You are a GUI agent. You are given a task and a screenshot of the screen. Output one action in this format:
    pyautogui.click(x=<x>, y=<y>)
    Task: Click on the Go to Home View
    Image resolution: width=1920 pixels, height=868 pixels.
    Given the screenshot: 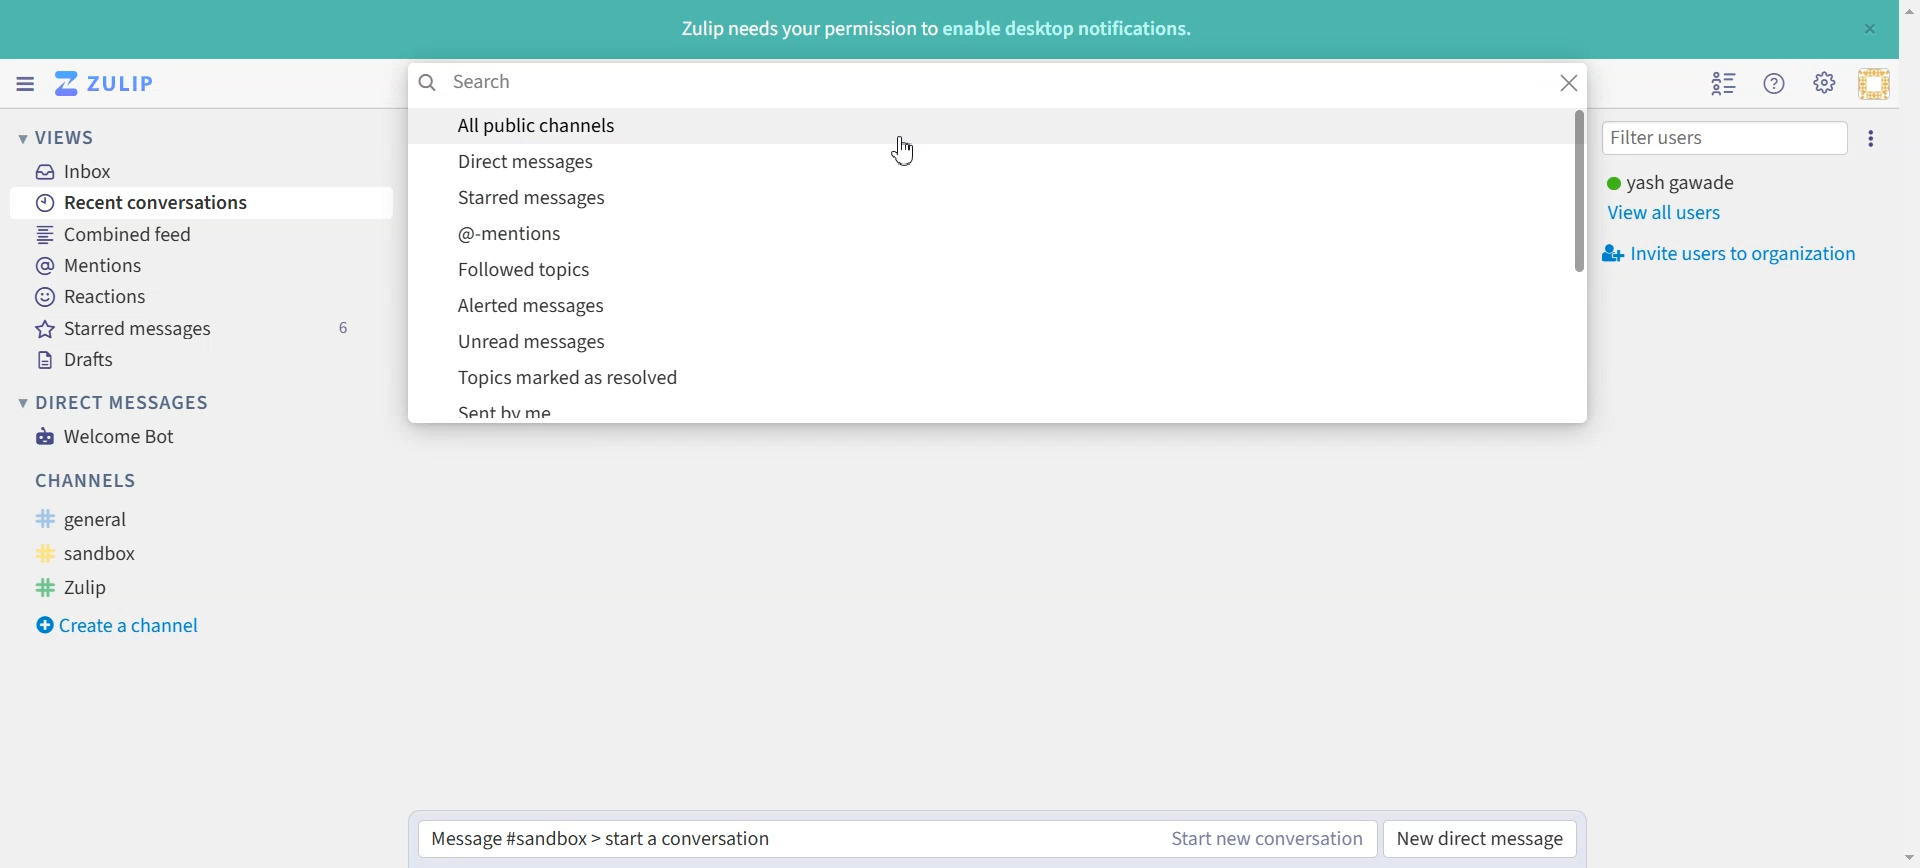 What is the action you would take?
    pyautogui.click(x=113, y=84)
    